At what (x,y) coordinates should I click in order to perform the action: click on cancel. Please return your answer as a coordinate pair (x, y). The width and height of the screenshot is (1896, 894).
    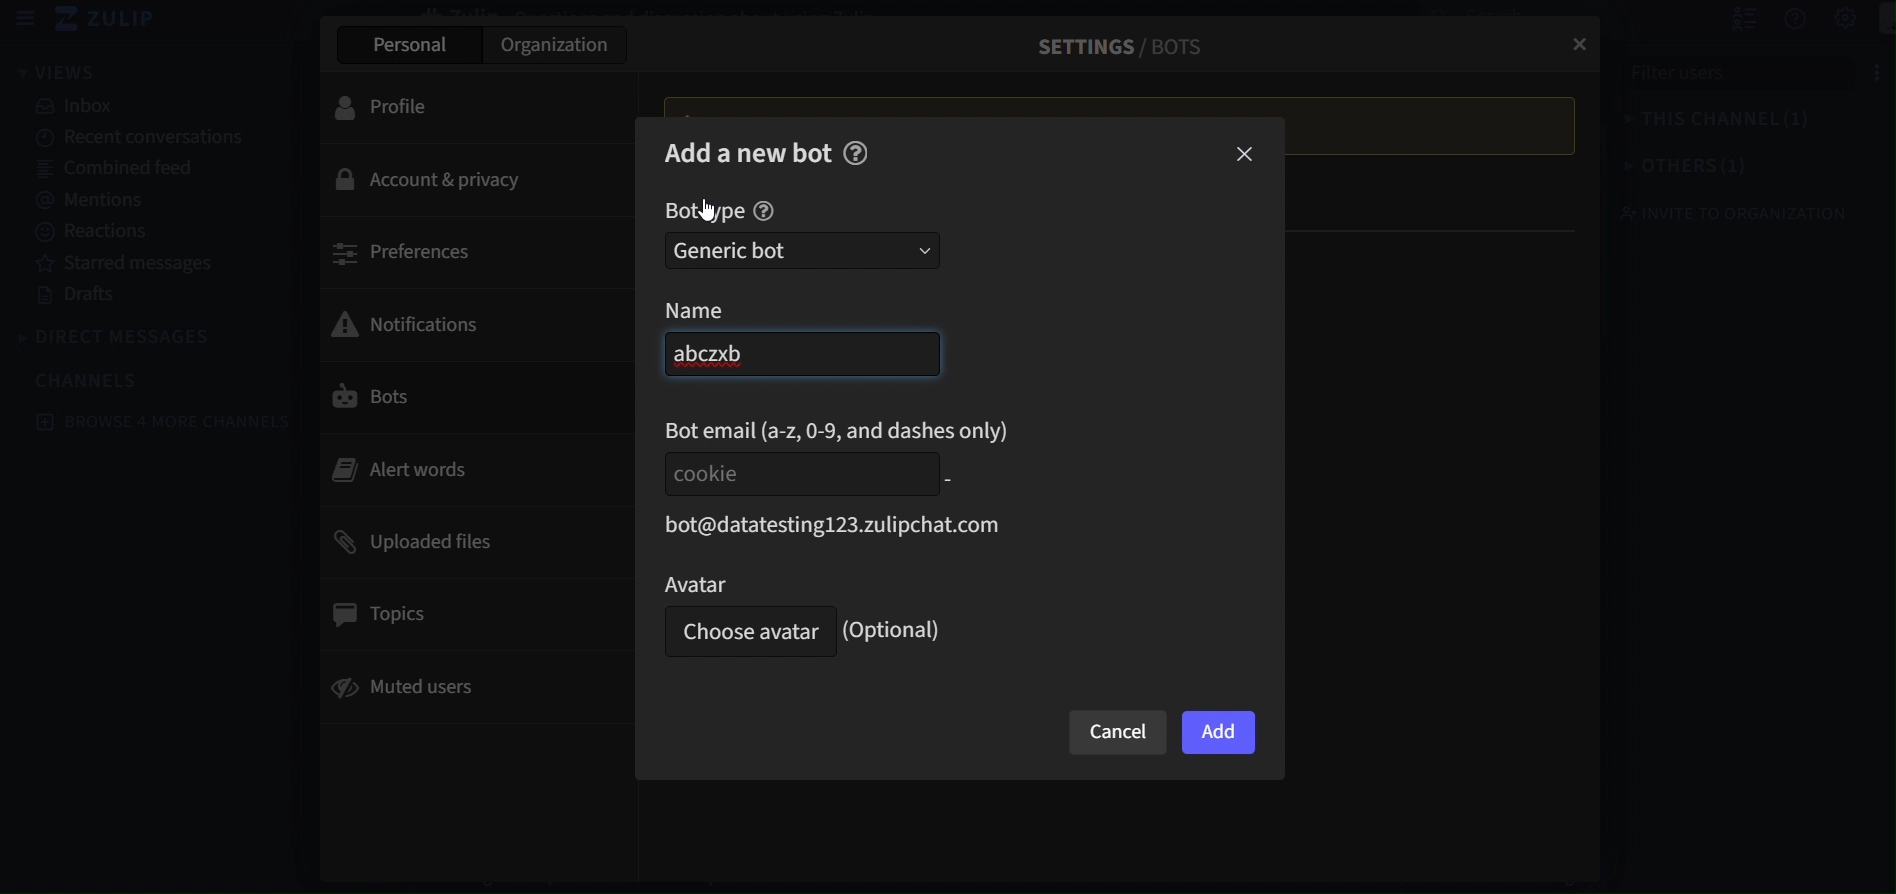
    Looking at the image, I should click on (1119, 733).